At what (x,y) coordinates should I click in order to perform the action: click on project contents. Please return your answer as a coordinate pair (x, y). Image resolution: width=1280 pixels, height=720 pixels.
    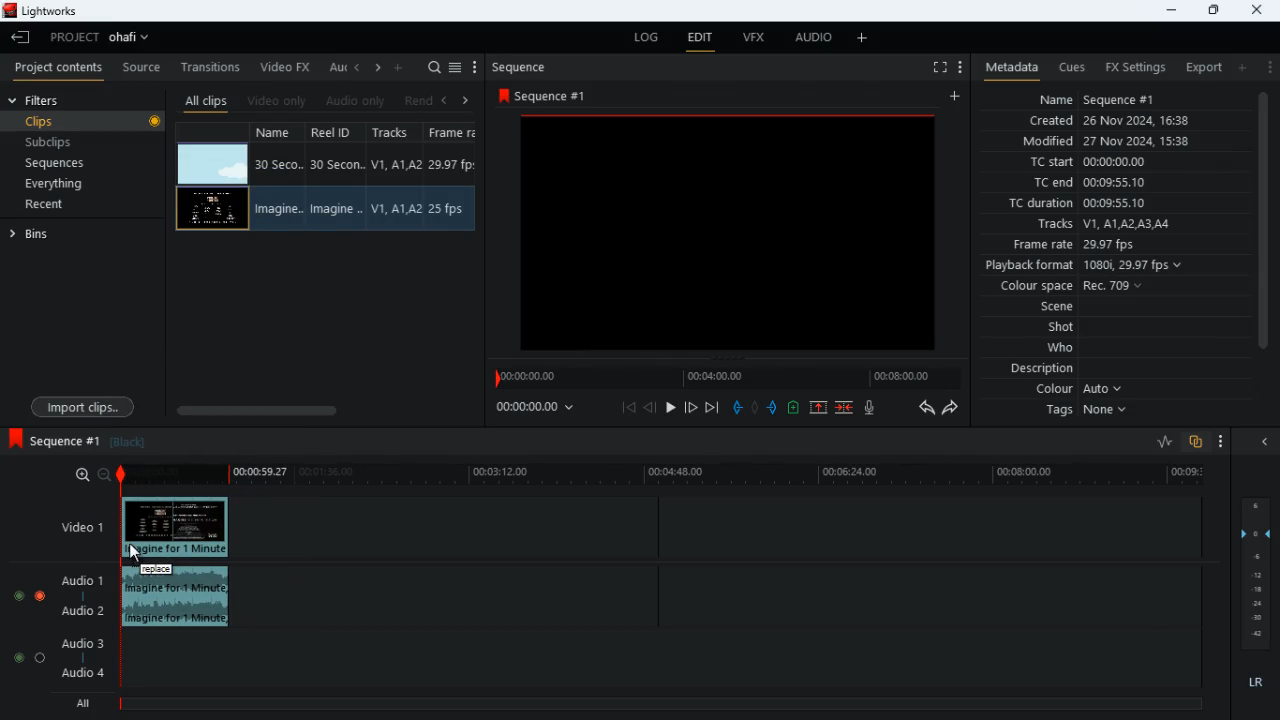
    Looking at the image, I should click on (58, 66).